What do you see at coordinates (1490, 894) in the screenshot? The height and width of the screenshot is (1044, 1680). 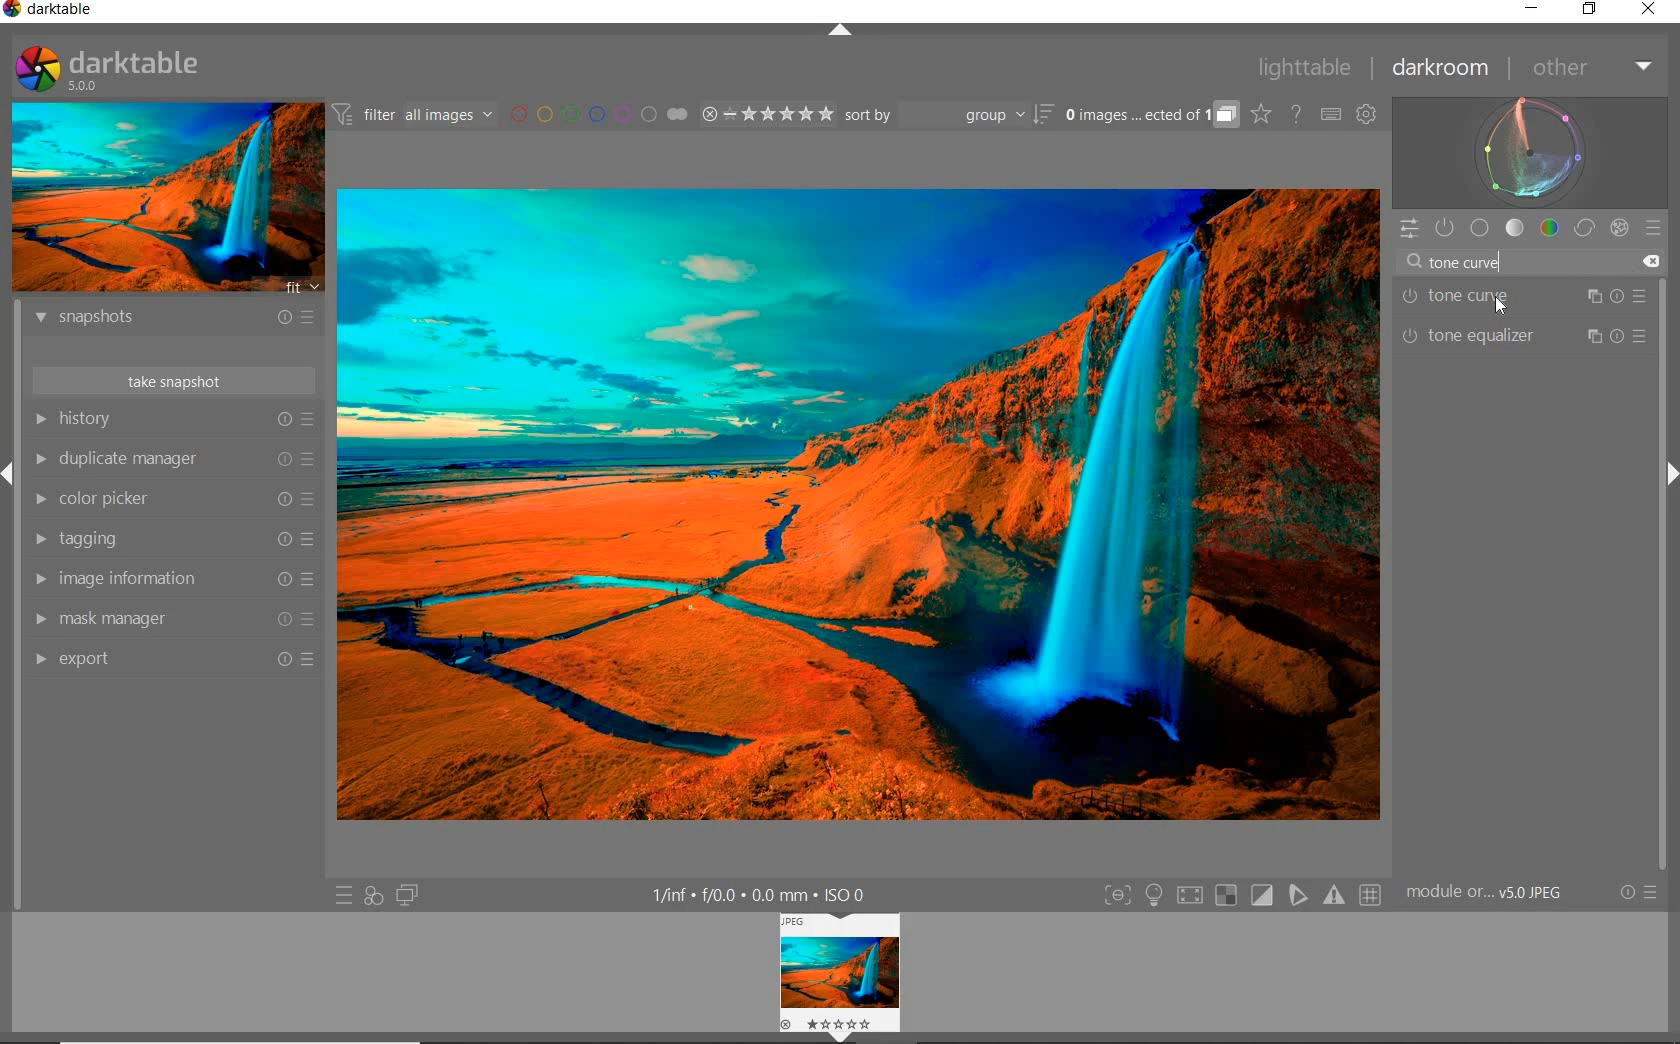 I see `MODULE...v5.0 JPEG` at bounding box center [1490, 894].